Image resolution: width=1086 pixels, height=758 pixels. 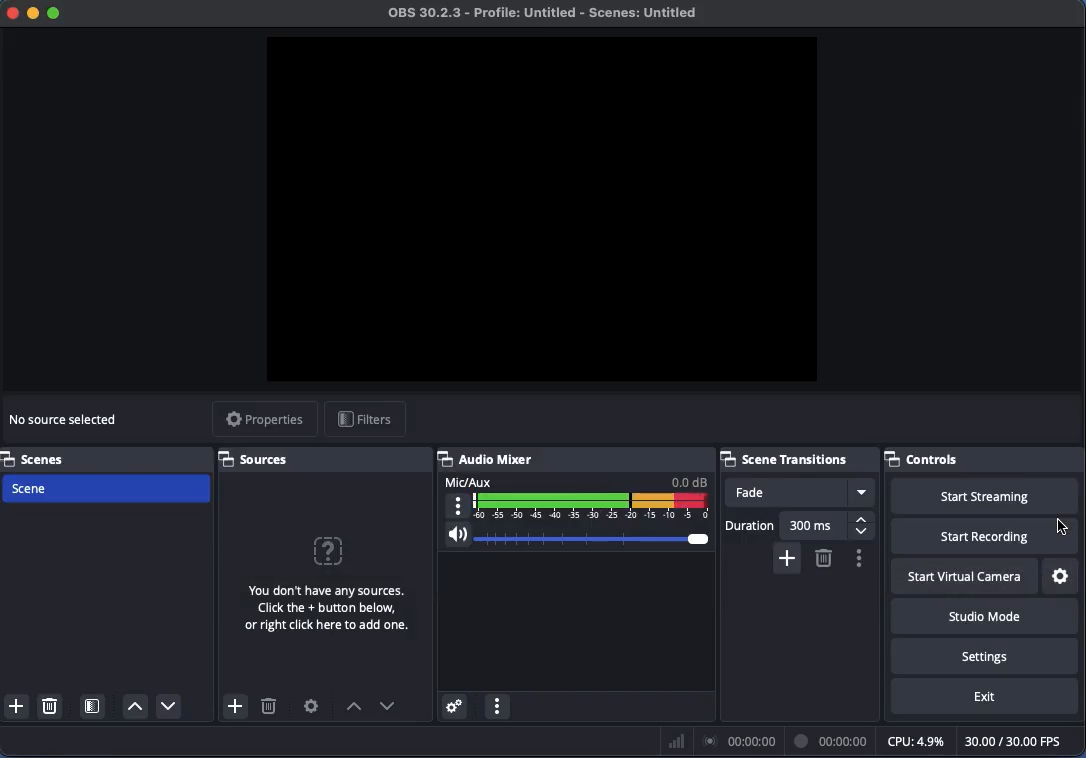 I want to click on Delete, so click(x=823, y=558).